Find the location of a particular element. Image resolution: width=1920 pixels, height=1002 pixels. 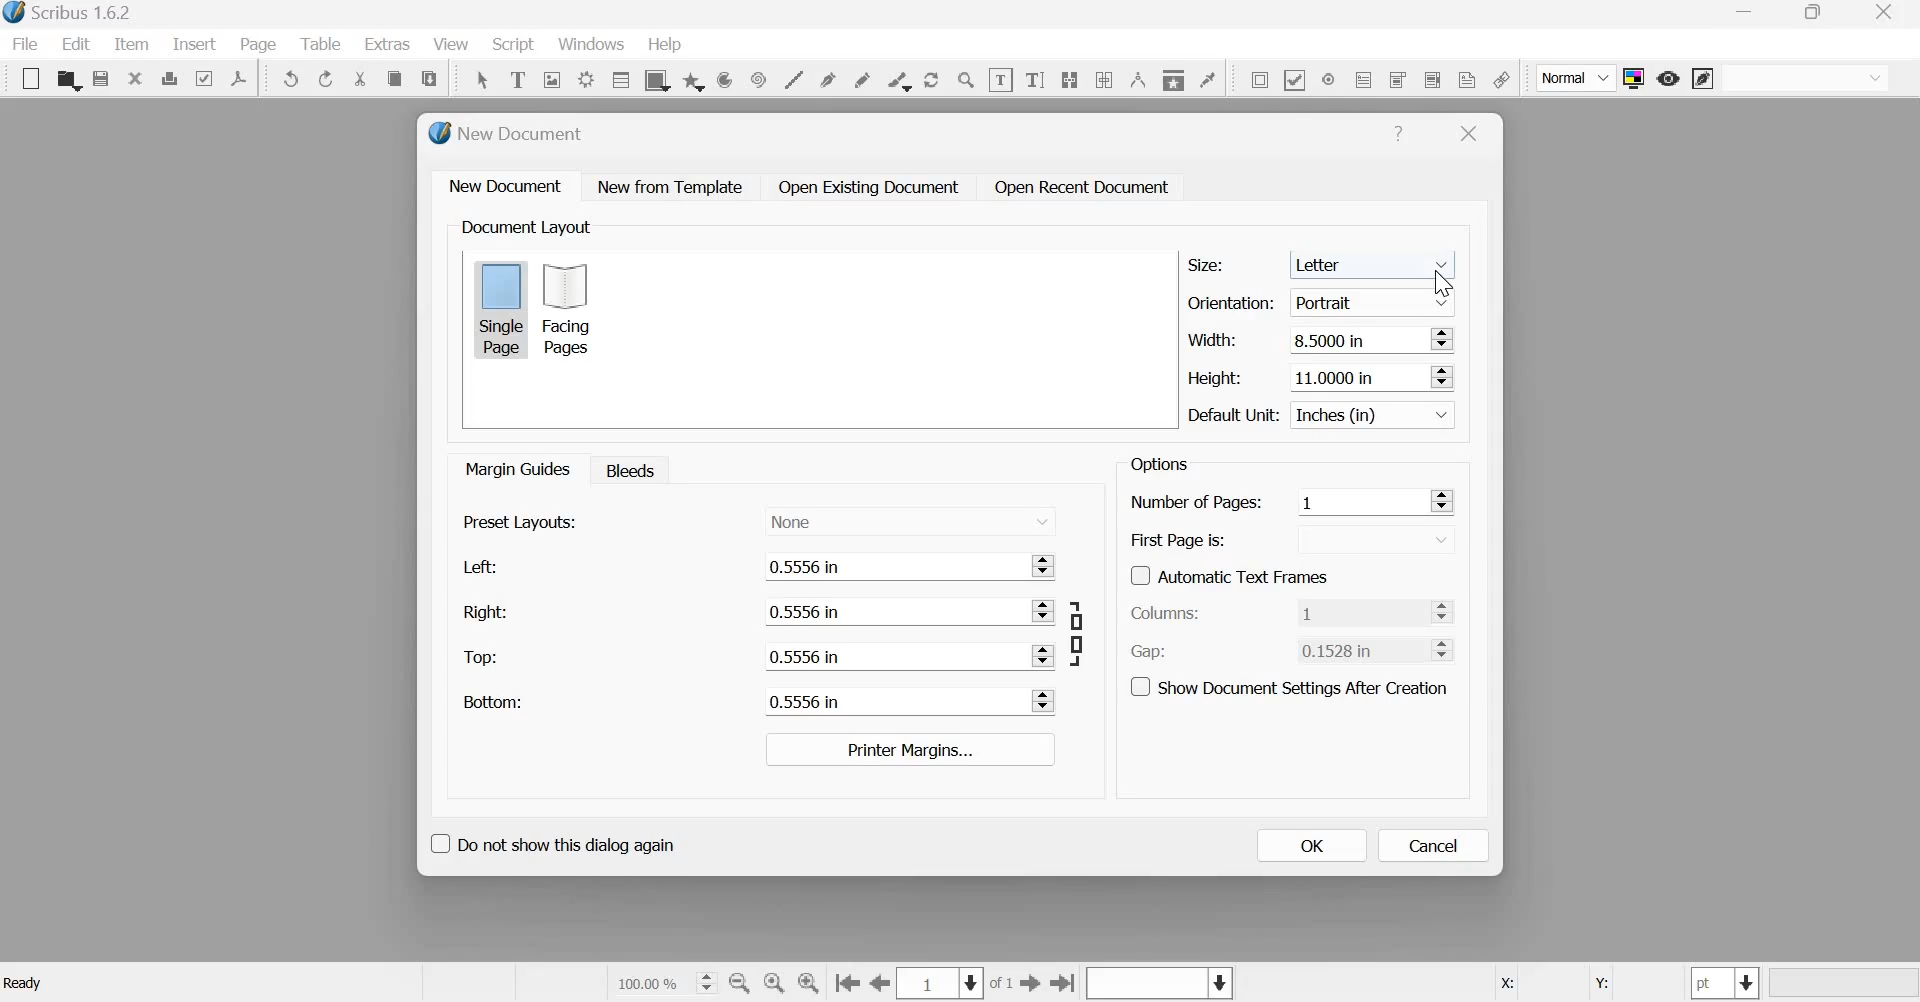

Bleeds is located at coordinates (625, 469).